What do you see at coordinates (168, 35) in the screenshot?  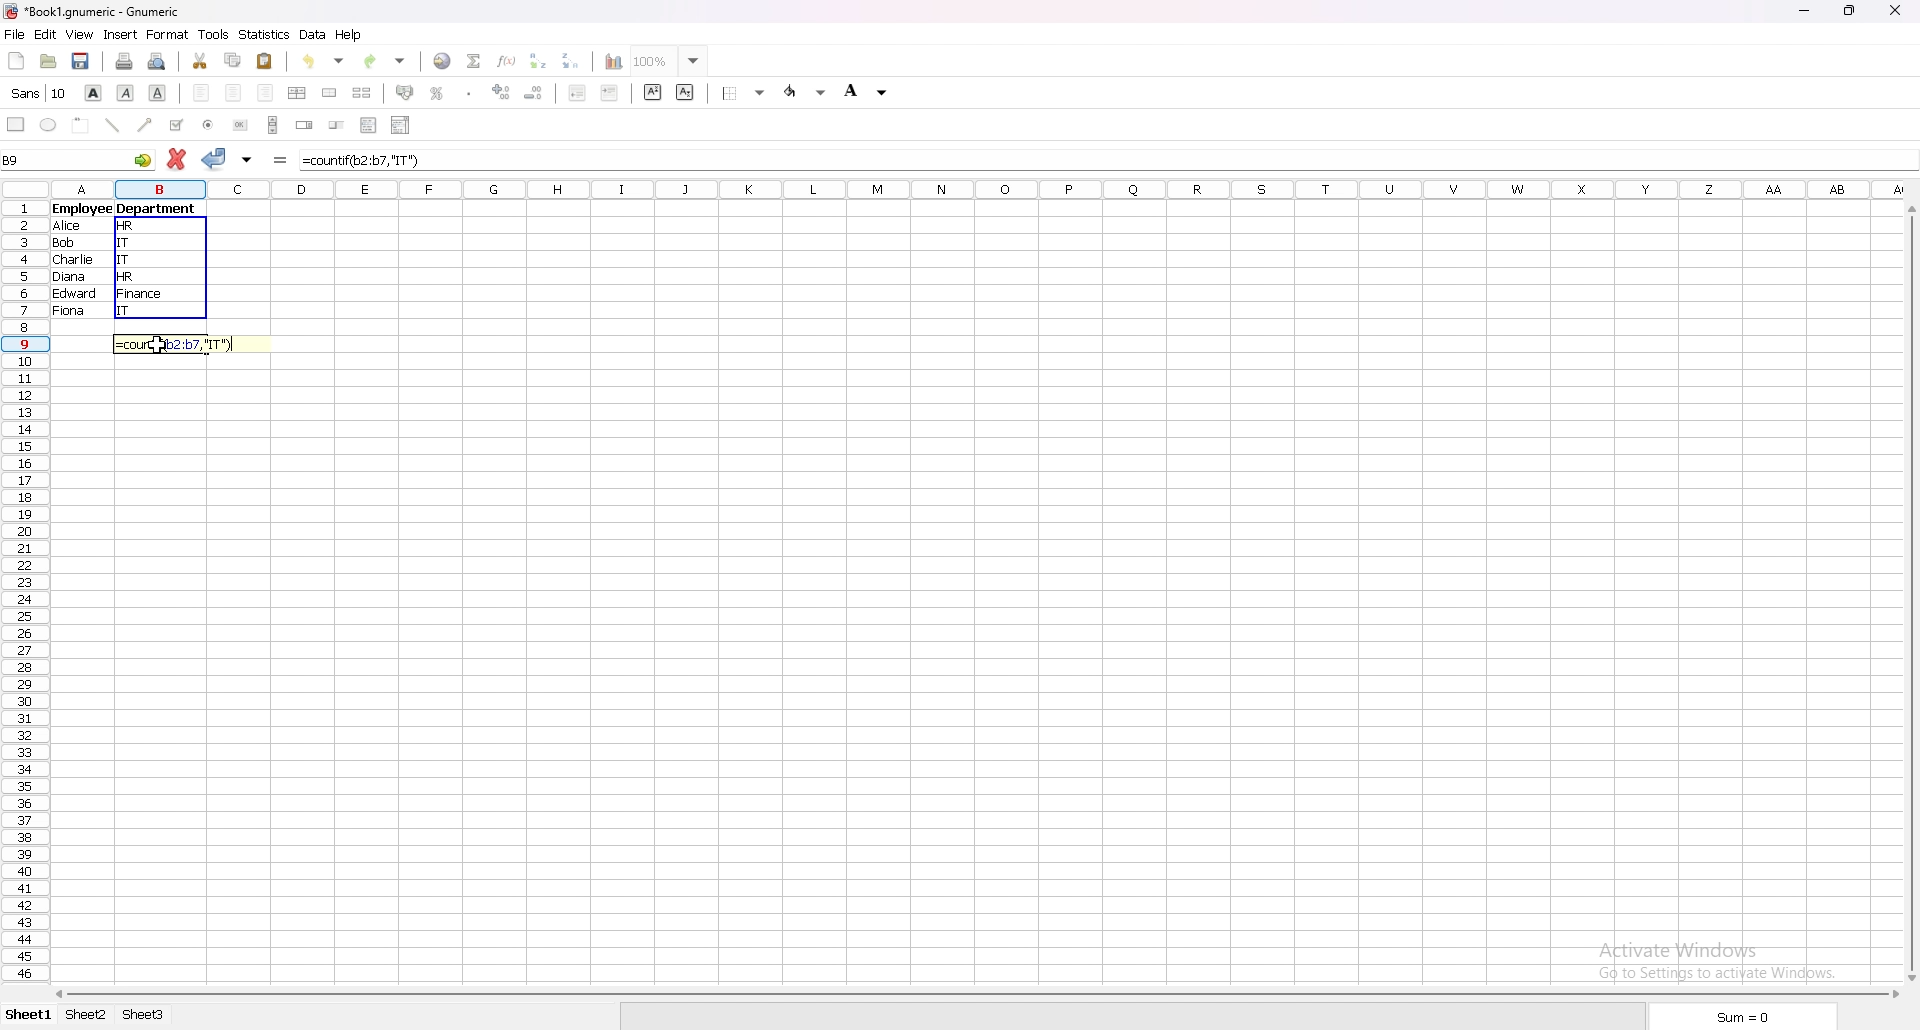 I see `format` at bounding box center [168, 35].